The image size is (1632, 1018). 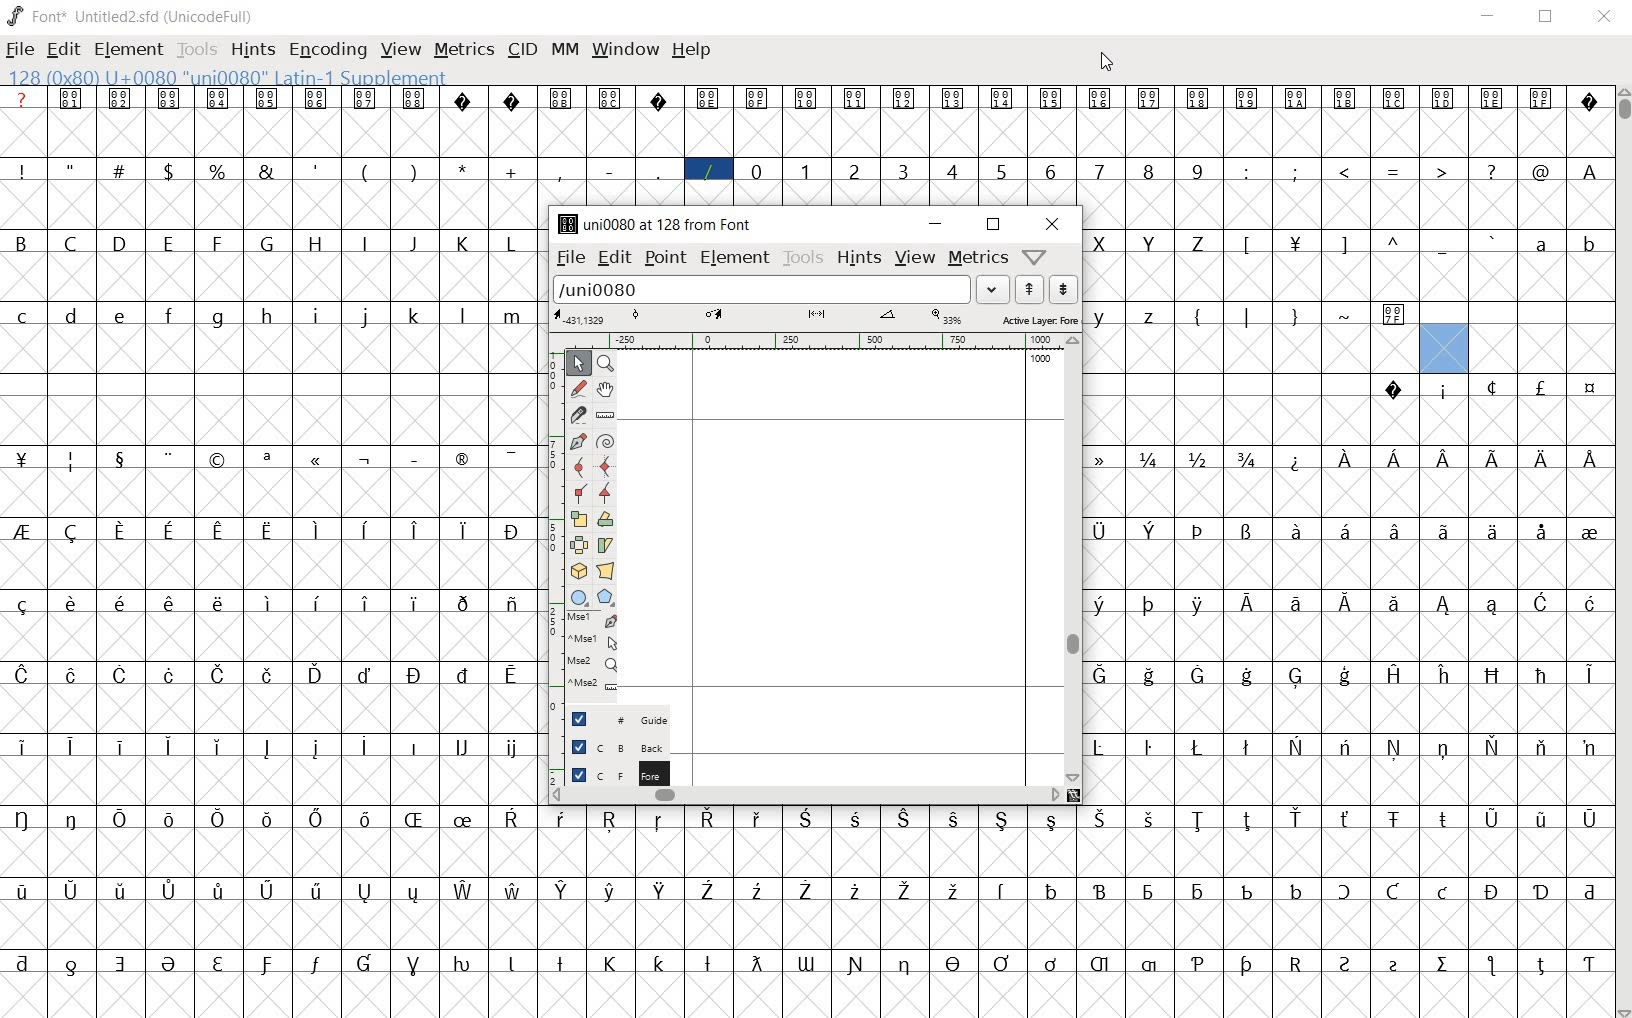 What do you see at coordinates (1444, 99) in the screenshot?
I see `glyph` at bounding box center [1444, 99].